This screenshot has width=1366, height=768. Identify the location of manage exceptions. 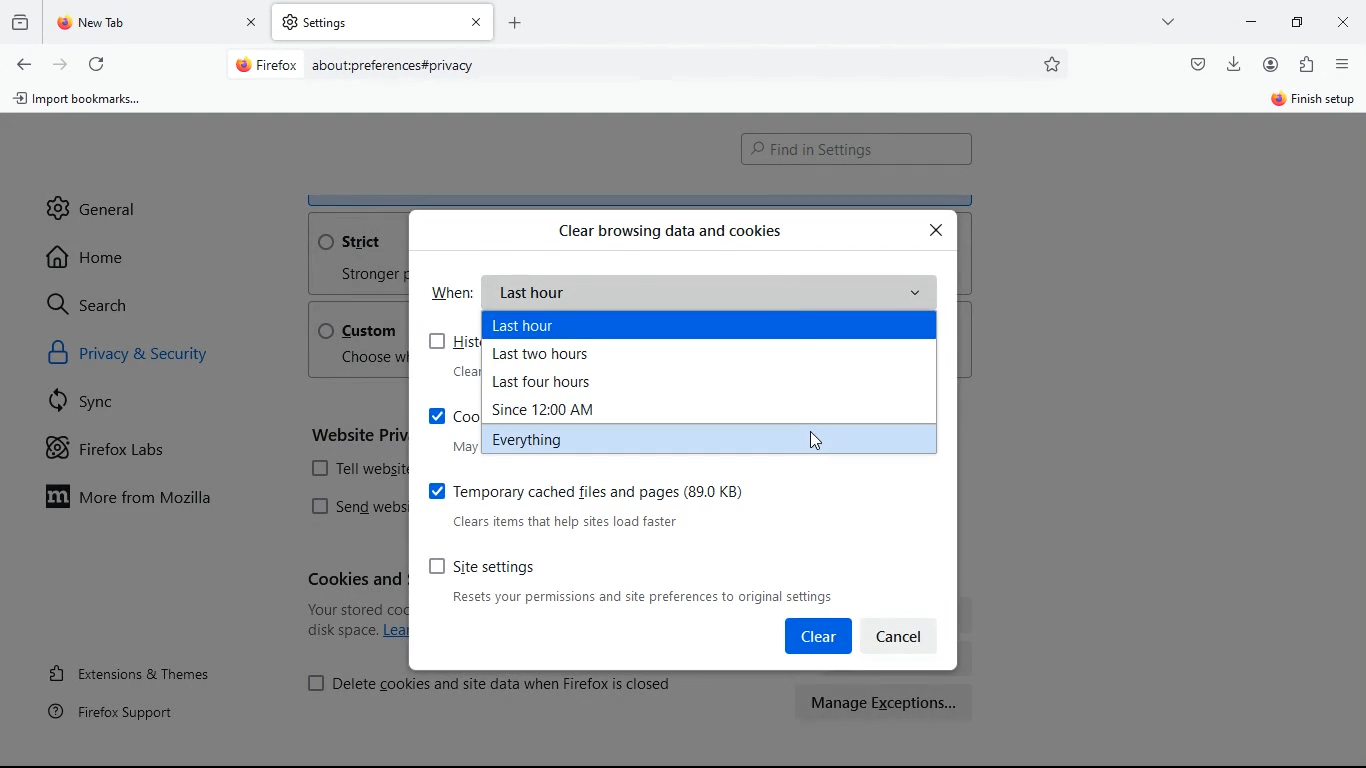
(886, 702).